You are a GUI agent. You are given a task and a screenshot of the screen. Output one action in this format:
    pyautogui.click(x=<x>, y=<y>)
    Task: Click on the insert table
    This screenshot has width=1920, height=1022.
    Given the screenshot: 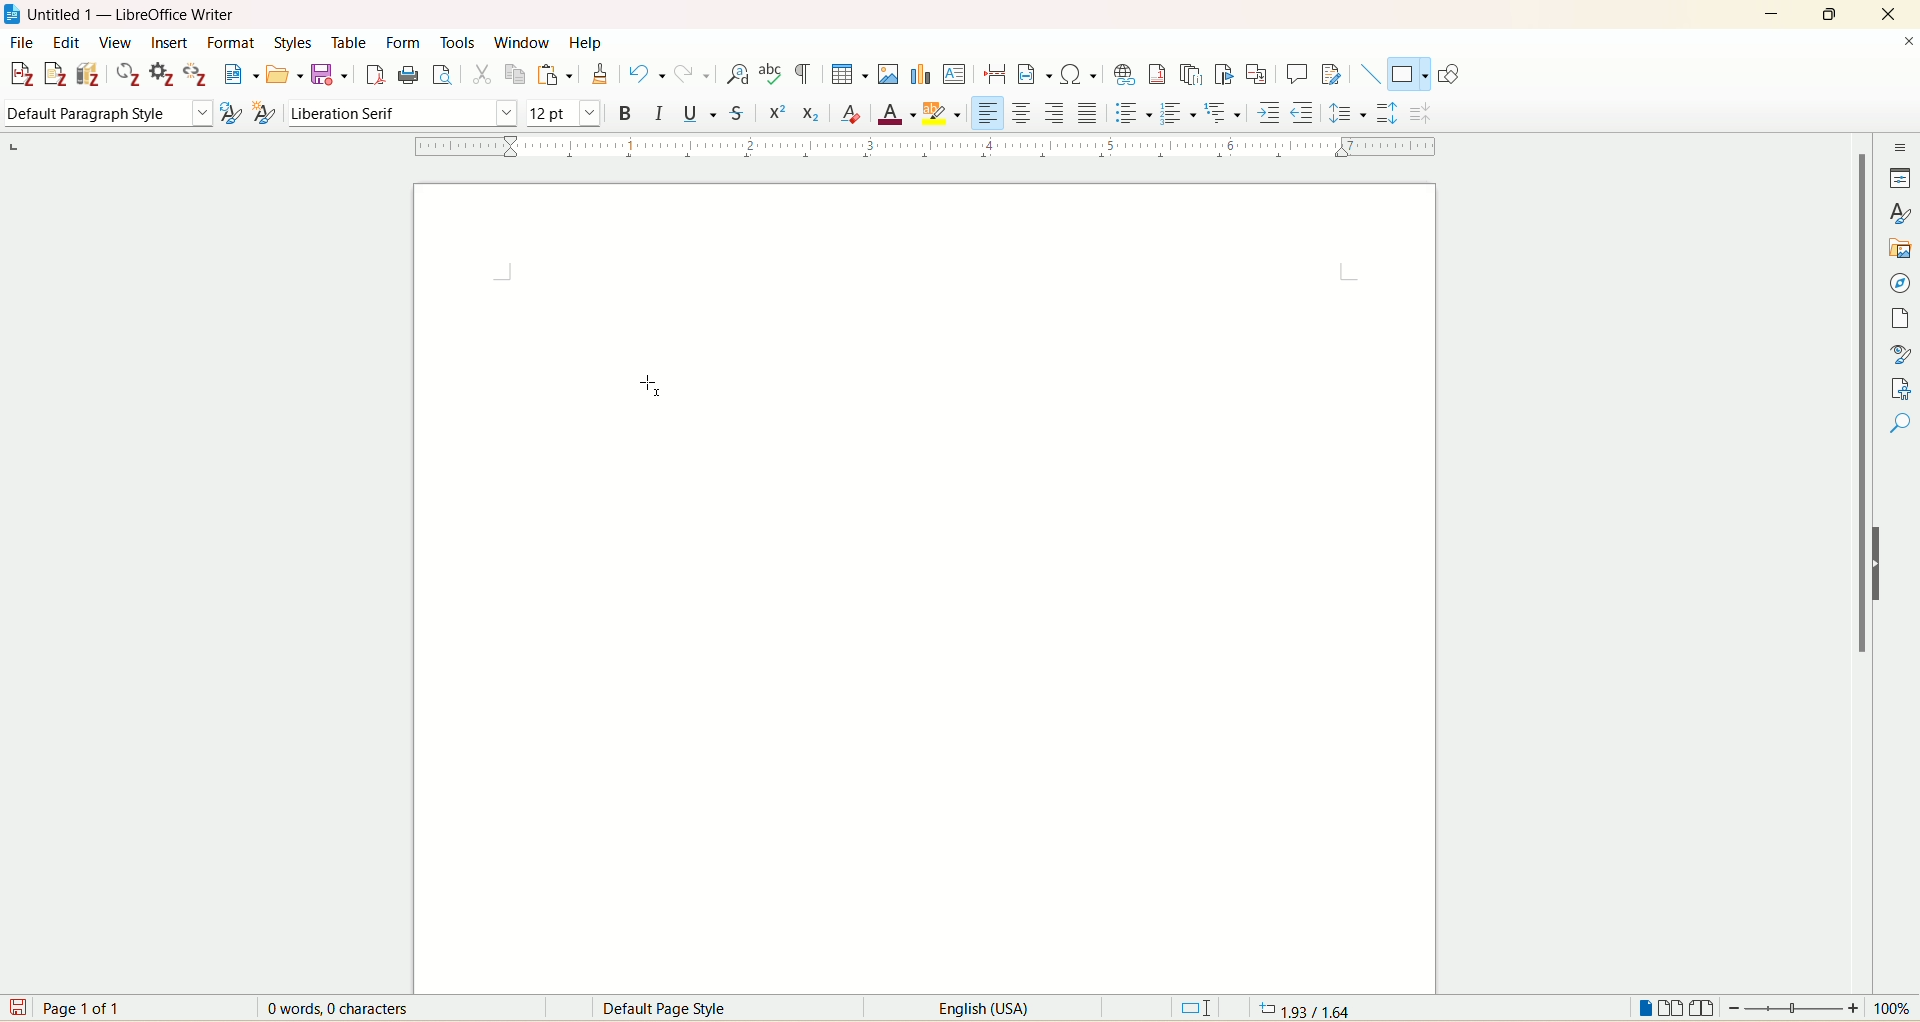 What is the action you would take?
    pyautogui.click(x=850, y=73)
    